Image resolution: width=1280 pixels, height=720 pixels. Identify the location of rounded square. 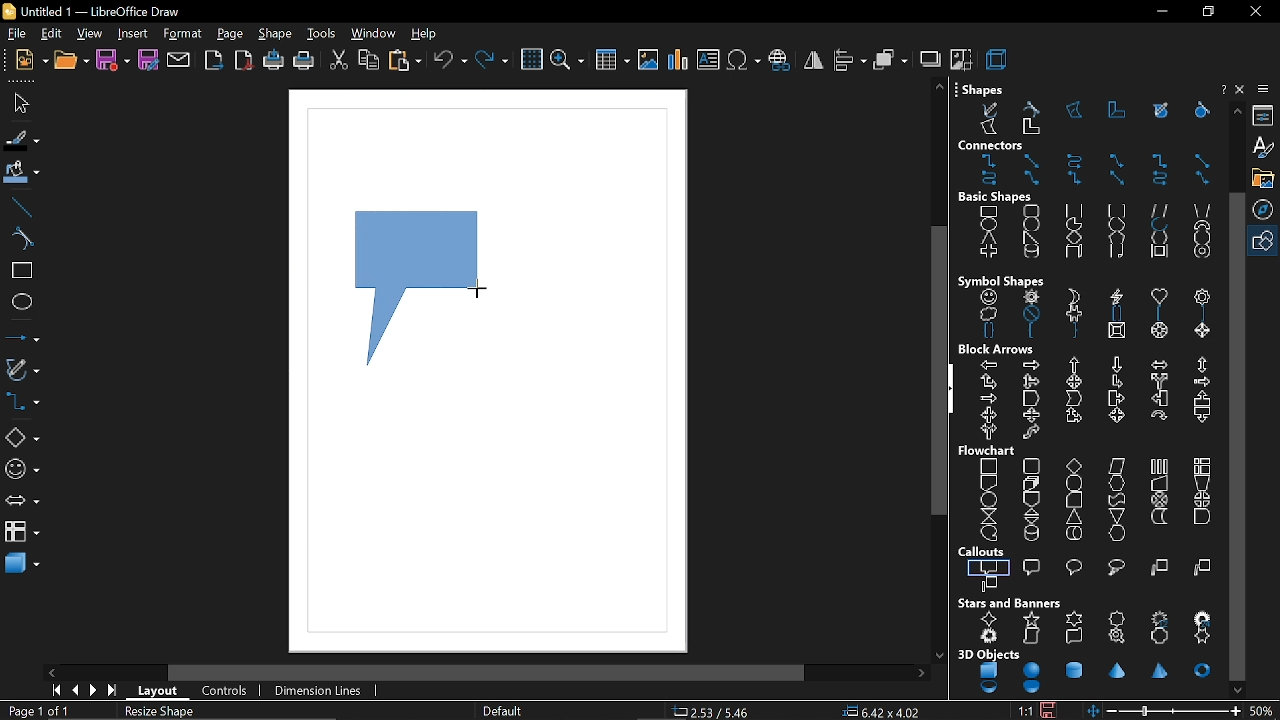
(1115, 210).